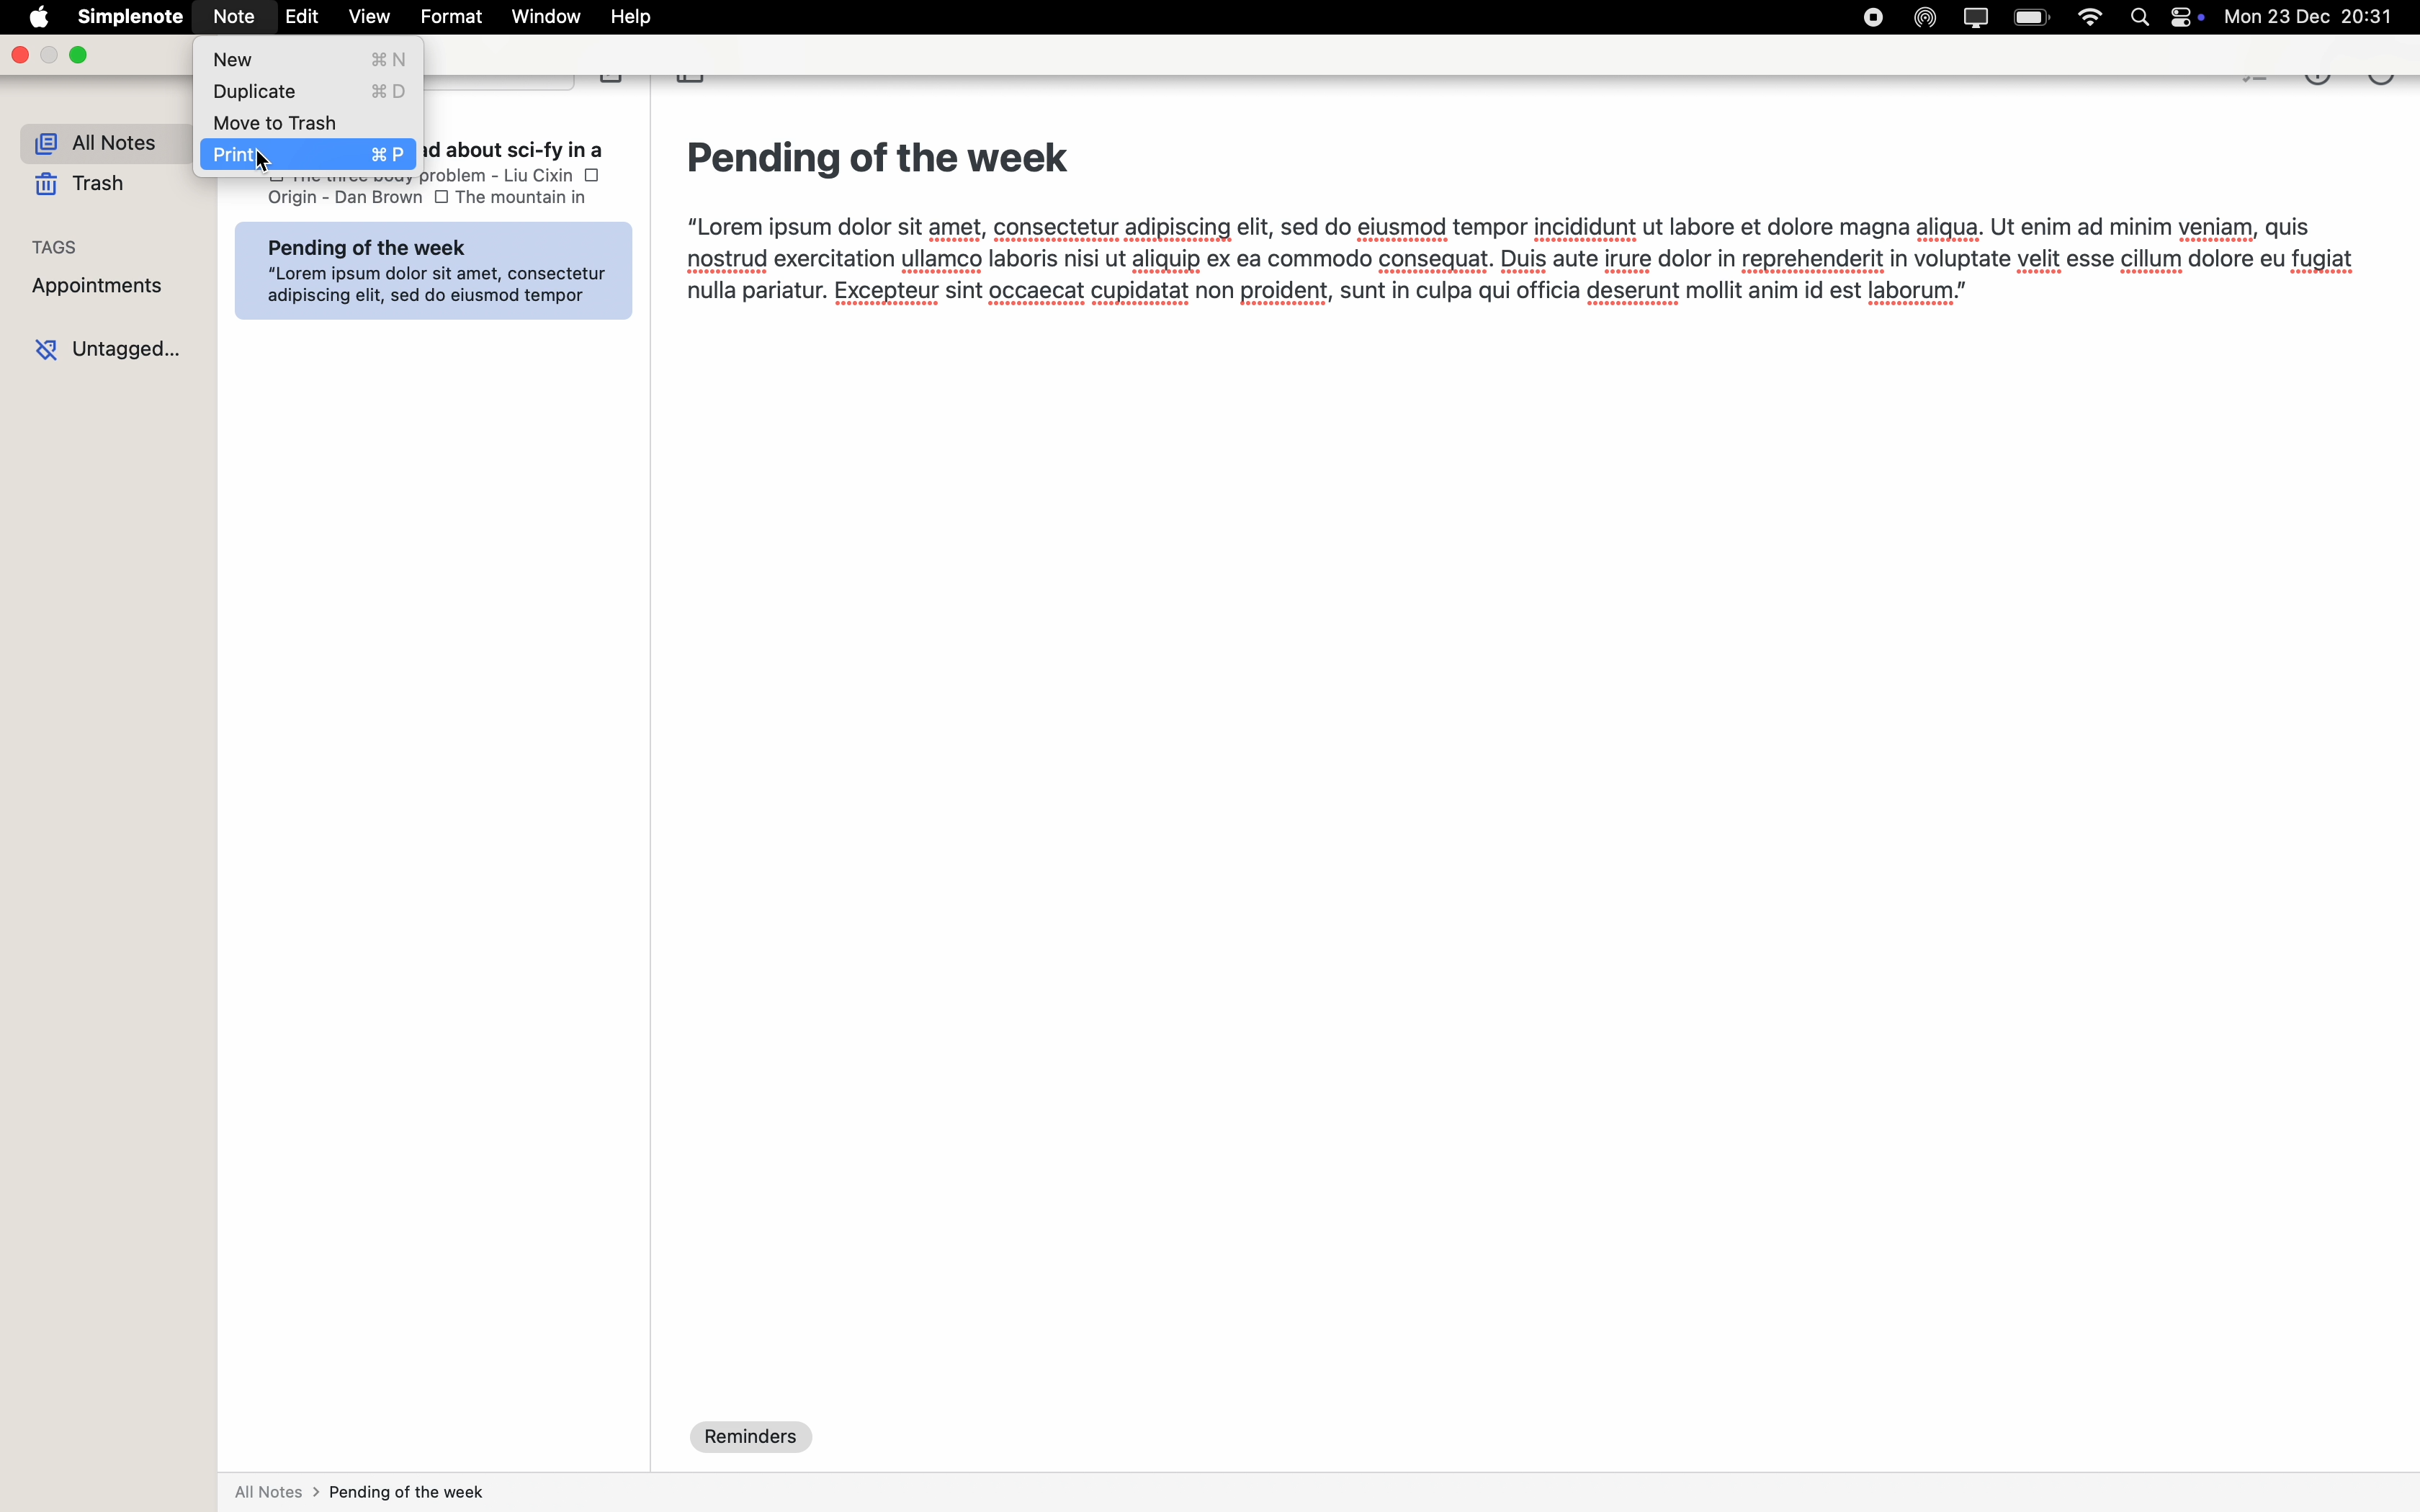 This screenshot has height=1512, width=2420. What do you see at coordinates (1927, 17) in the screenshot?
I see `Airdrop` at bounding box center [1927, 17].